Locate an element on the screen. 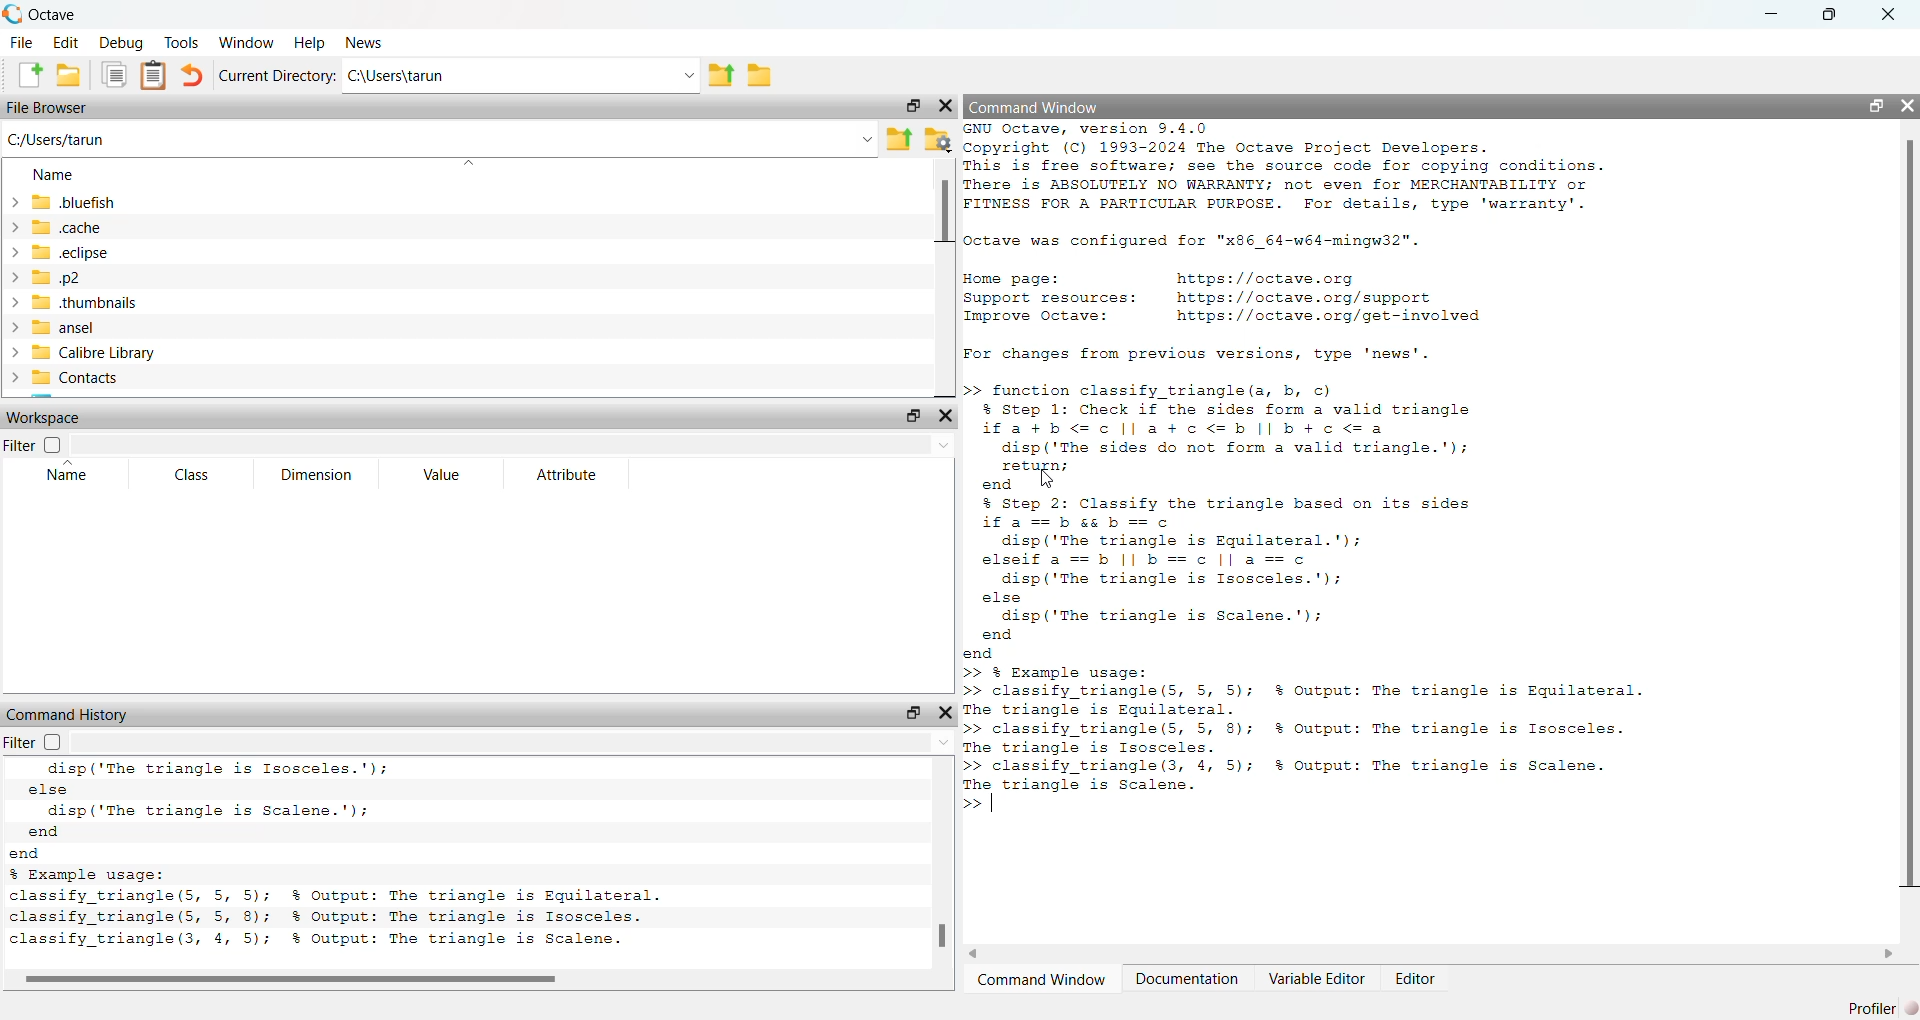 The width and height of the screenshot is (1920, 1020). .bluefish is located at coordinates (61, 203).